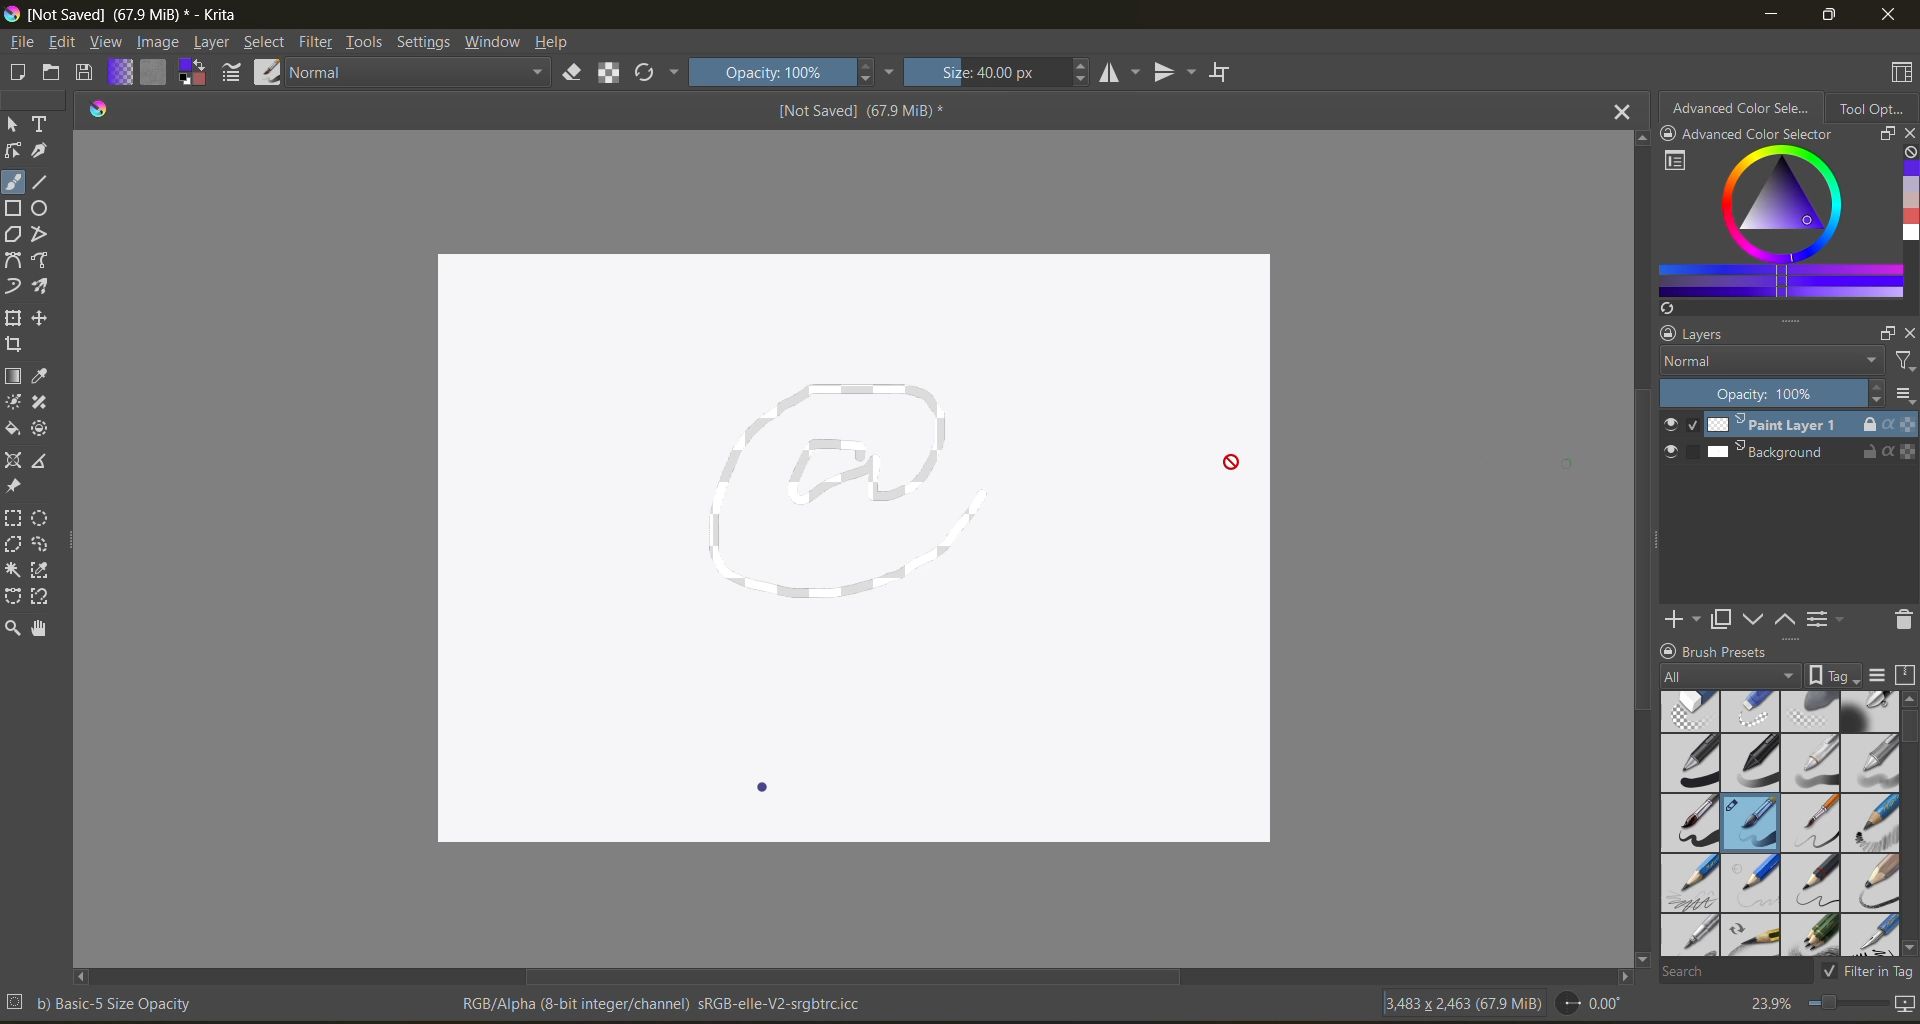 The width and height of the screenshot is (1920, 1024). Describe the element at coordinates (12, 518) in the screenshot. I see `rectangular selection tool` at that location.